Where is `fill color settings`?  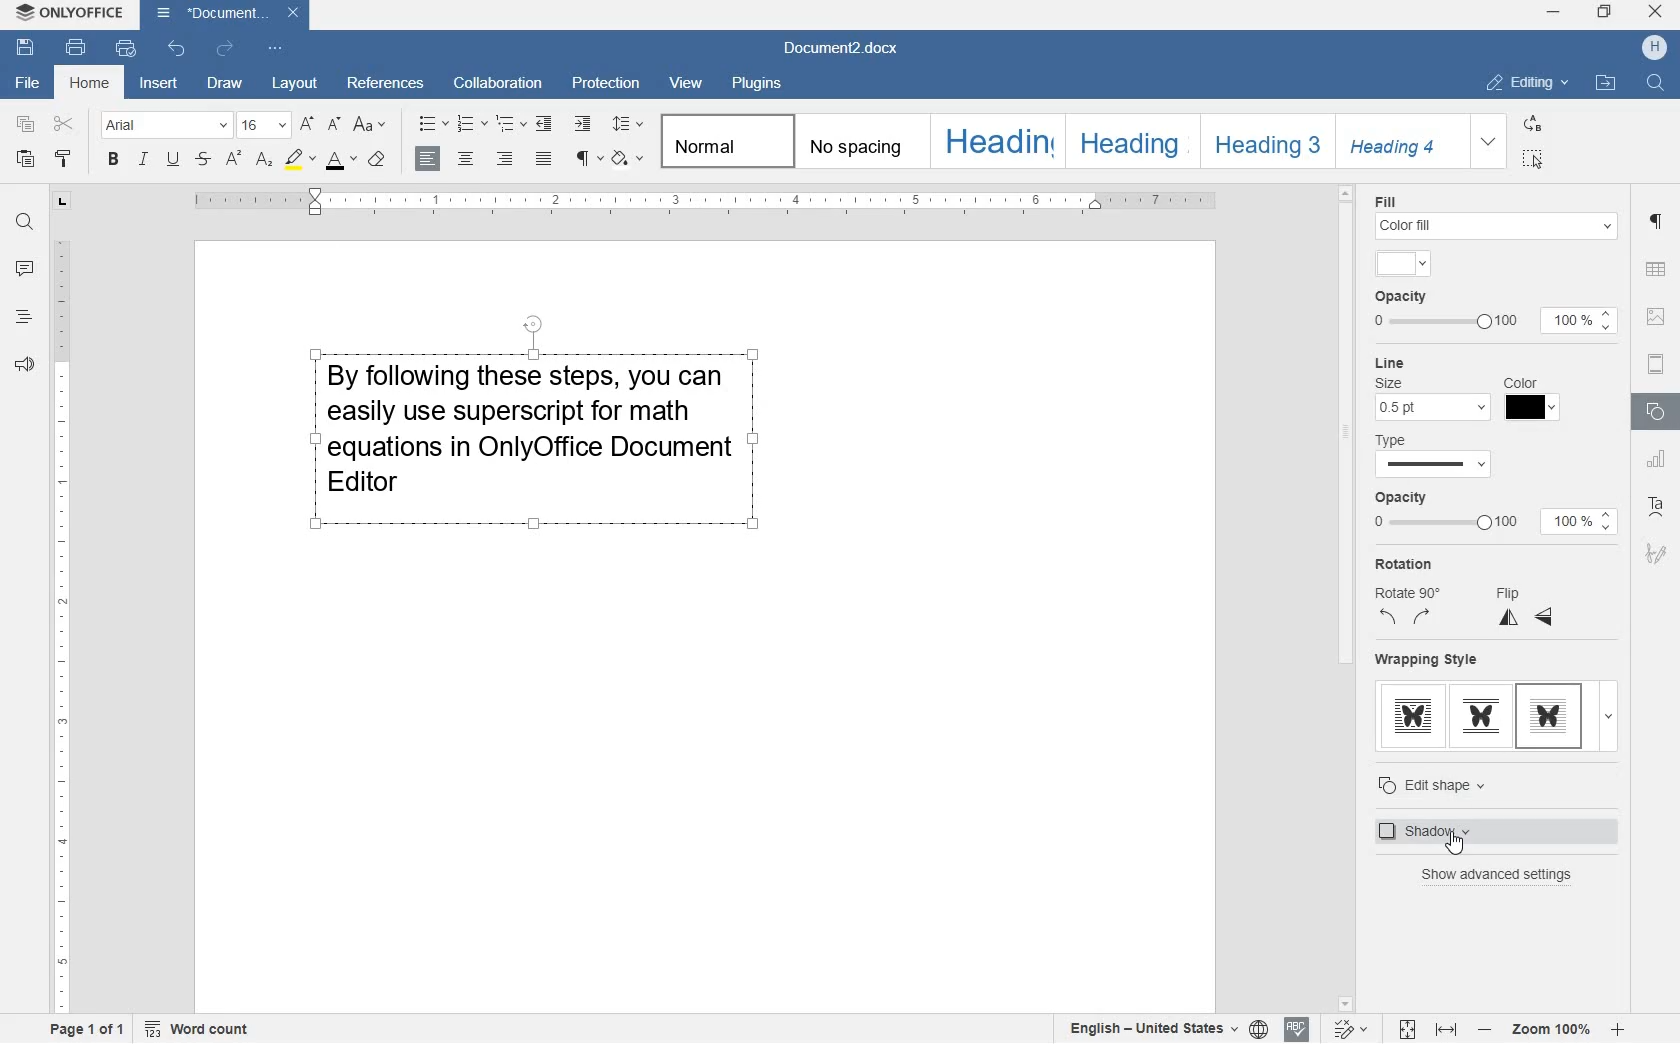
fill color settings is located at coordinates (1494, 215).